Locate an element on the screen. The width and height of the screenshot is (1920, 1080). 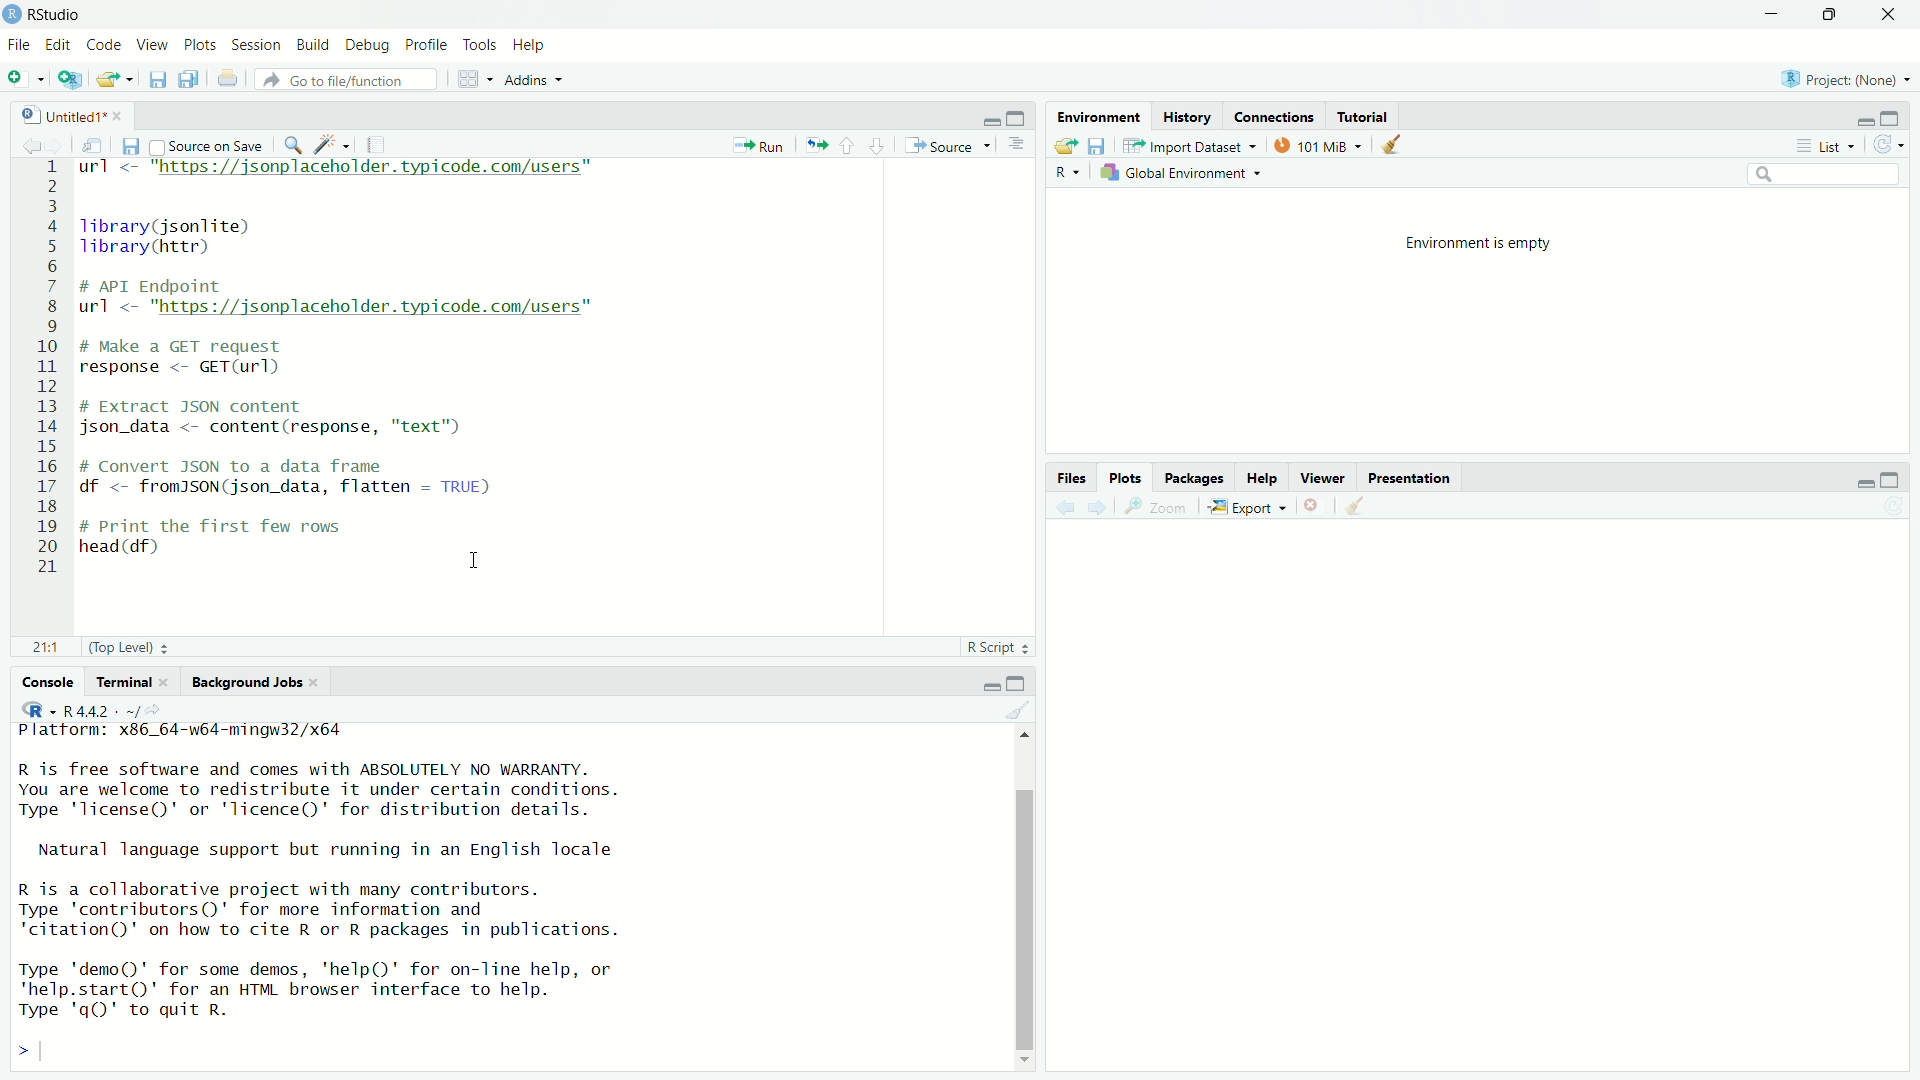
R4.4.2 - ~/ is located at coordinates (117, 710).